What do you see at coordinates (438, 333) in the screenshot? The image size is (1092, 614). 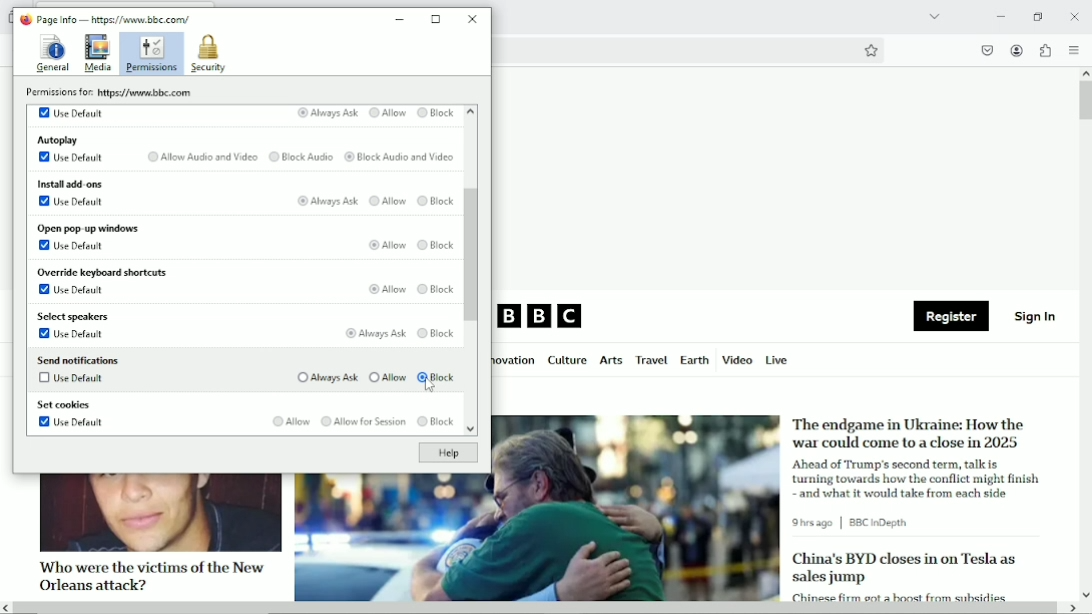 I see `Block` at bounding box center [438, 333].